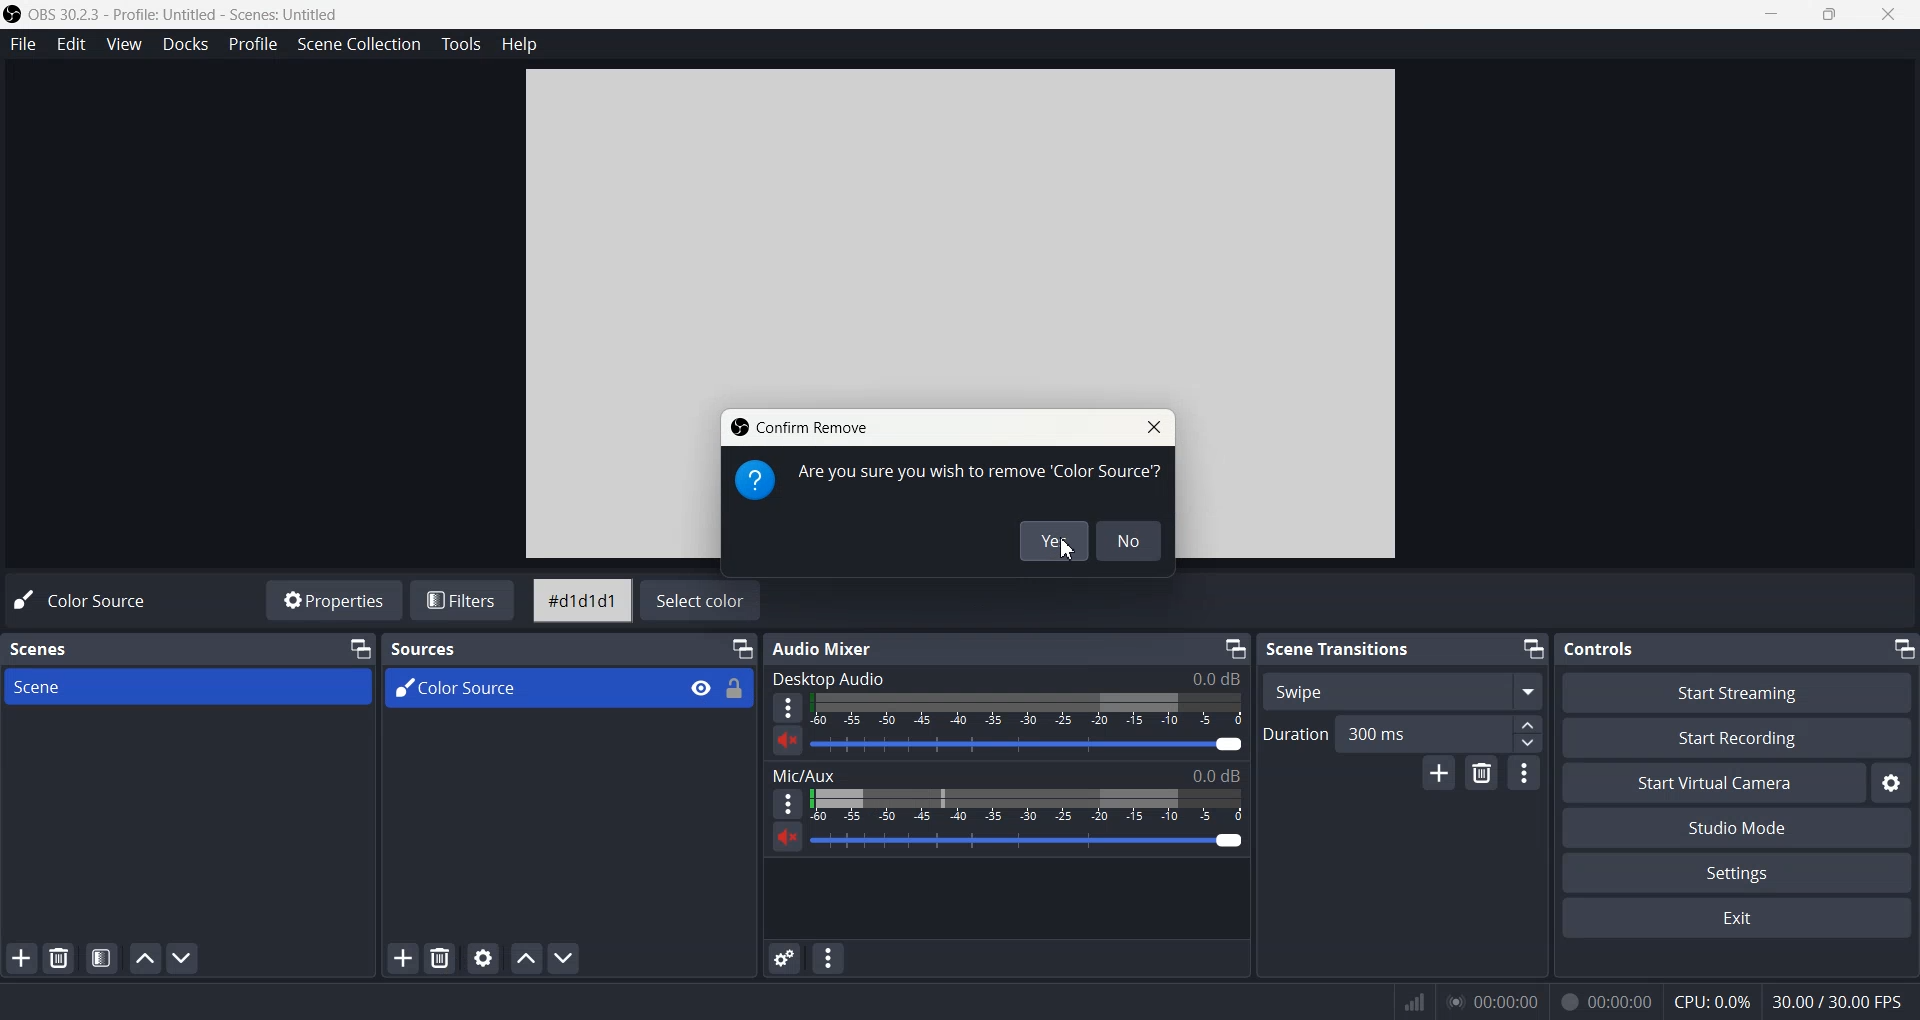 The height and width of the screenshot is (1020, 1920). I want to click on 00:00:00, so click(1602, 998).